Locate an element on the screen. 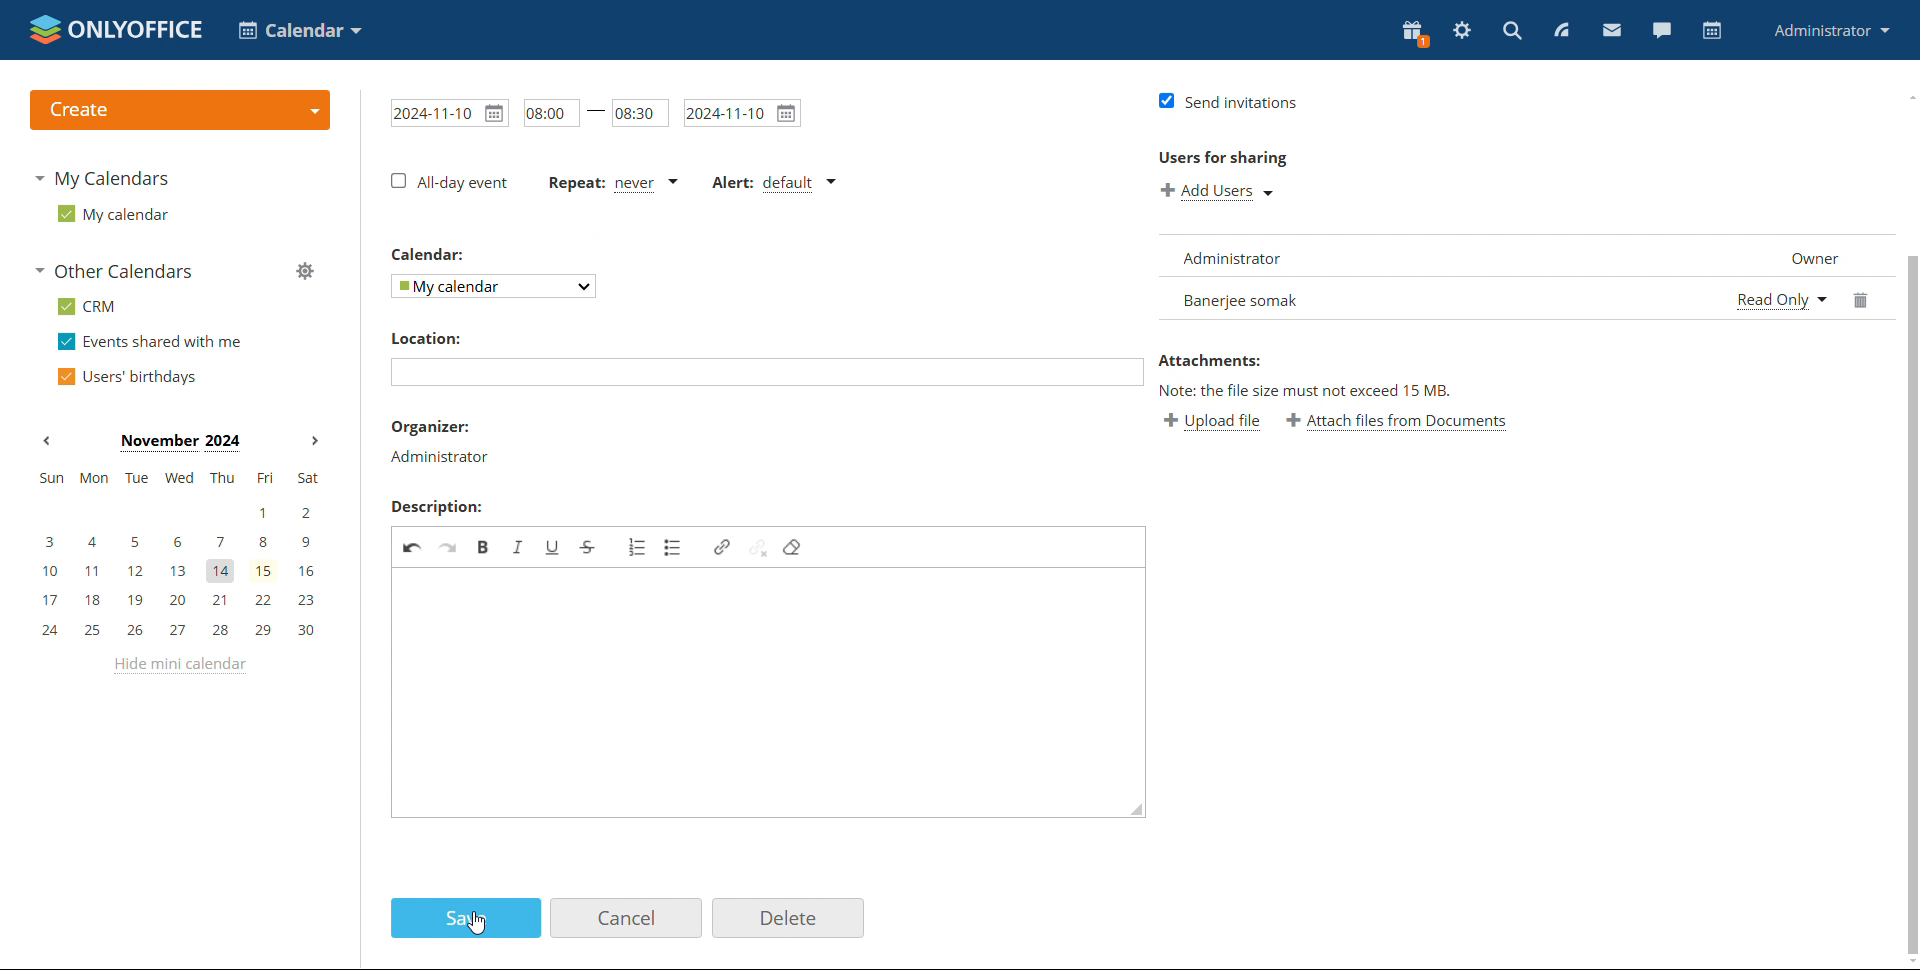  profile is located at coordinates (1833, 30).